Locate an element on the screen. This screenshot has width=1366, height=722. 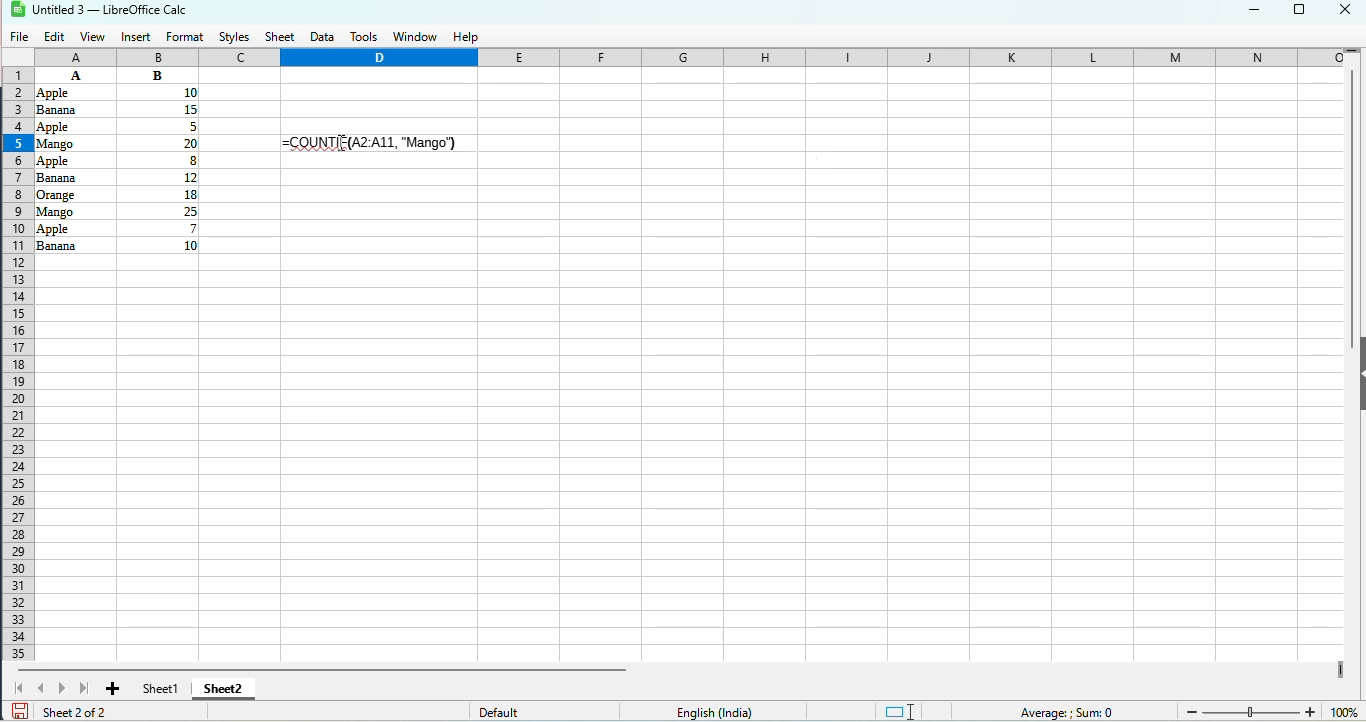
horizontal scroll bar is located at coordinates (323, 670).